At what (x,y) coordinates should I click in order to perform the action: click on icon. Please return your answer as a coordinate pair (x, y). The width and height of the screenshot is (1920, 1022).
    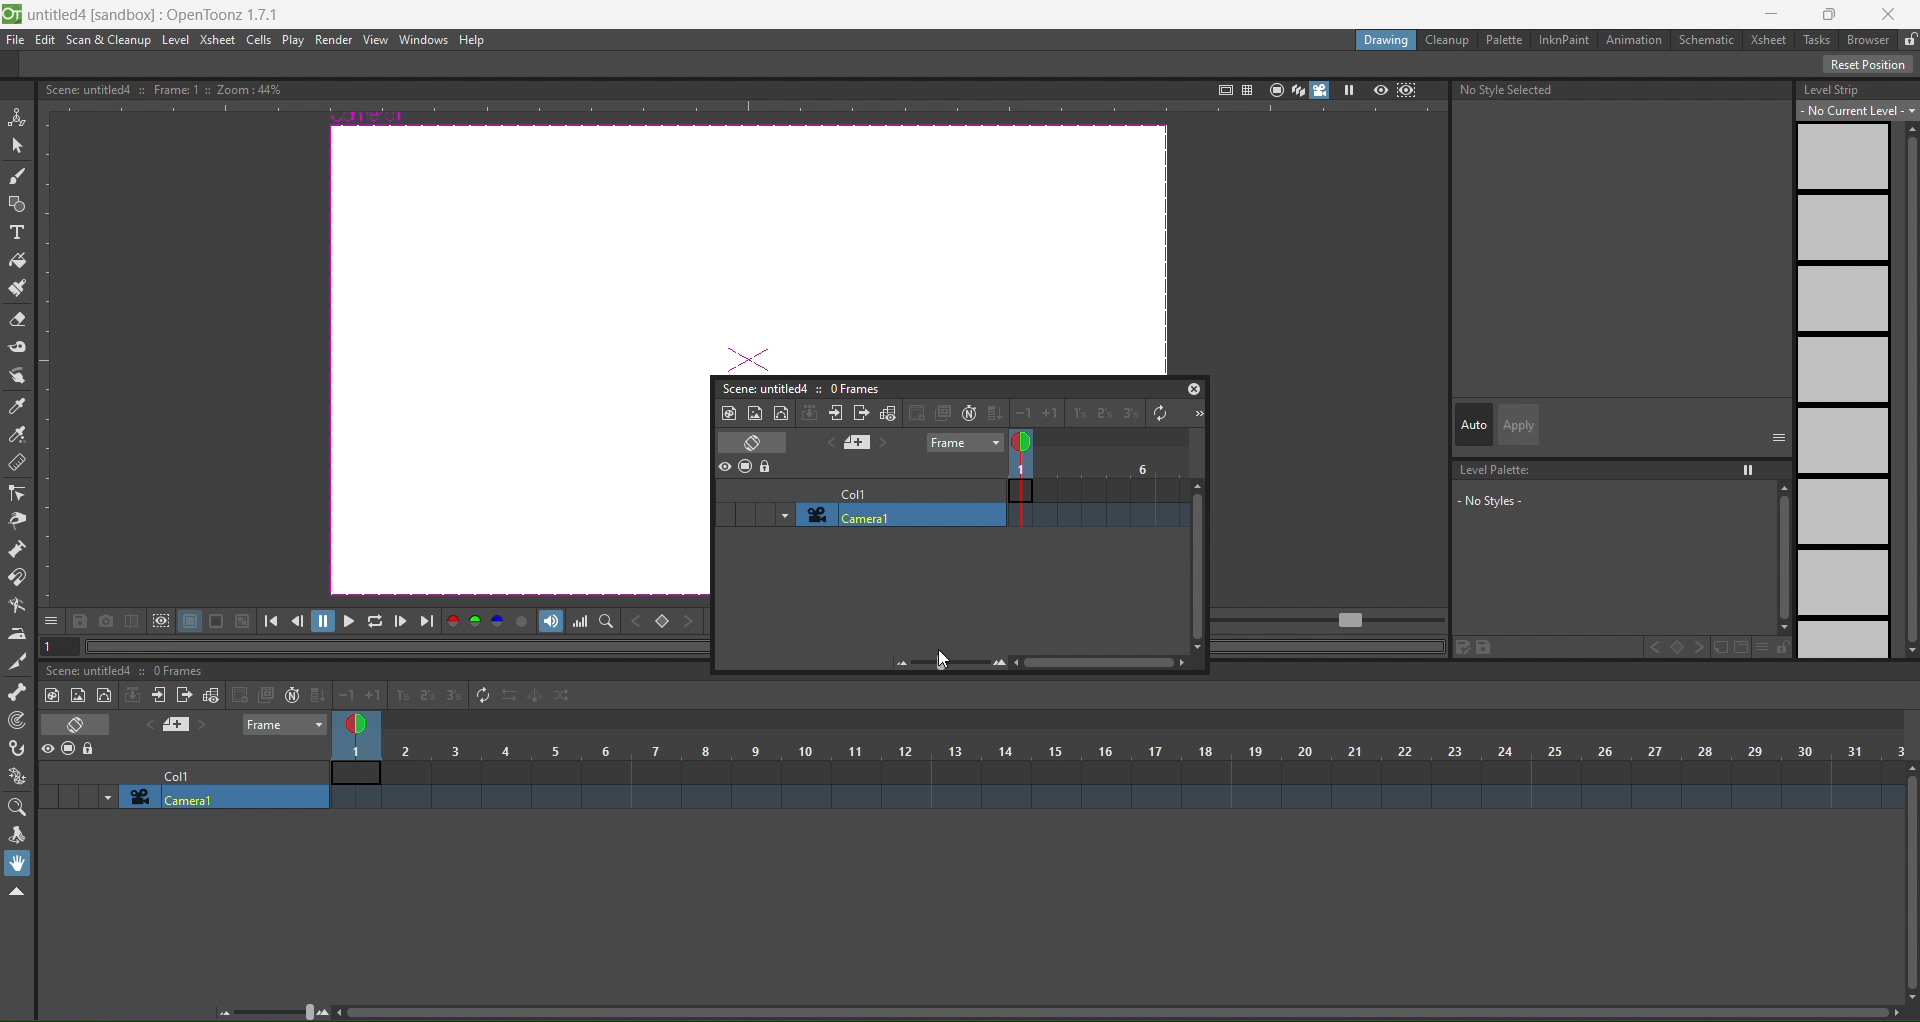
    Looking at the image, I should click on (746, 467).